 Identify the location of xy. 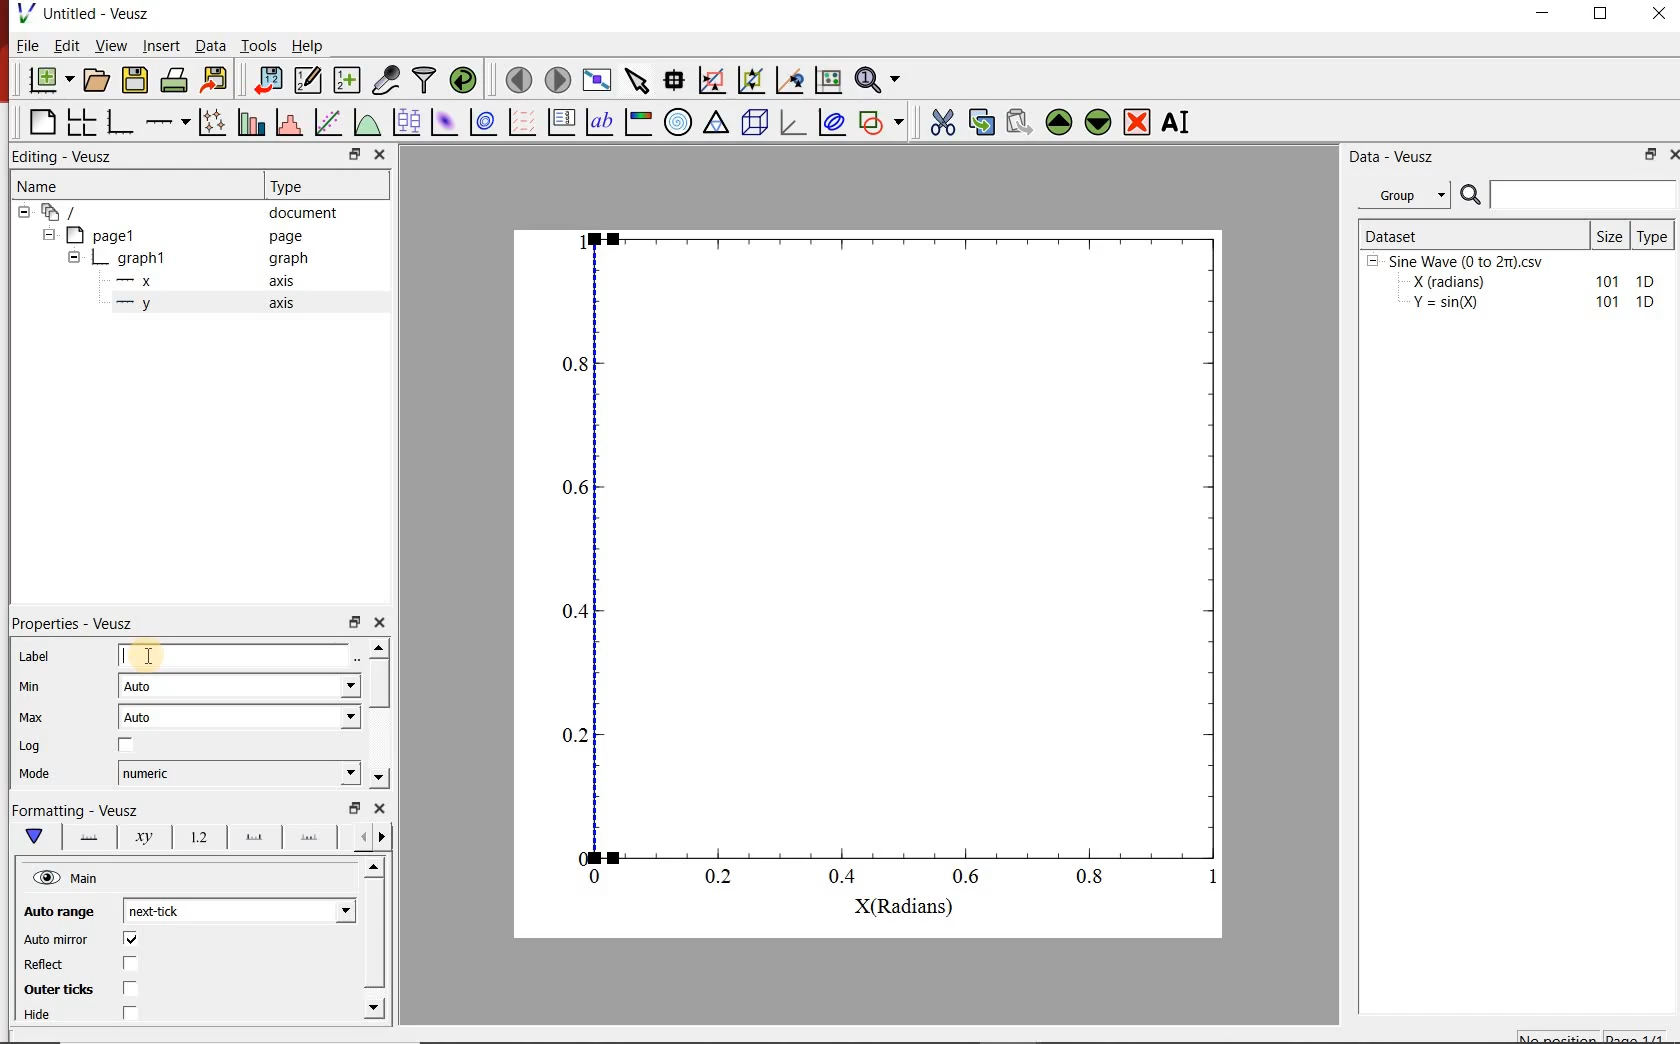
(140, 837).